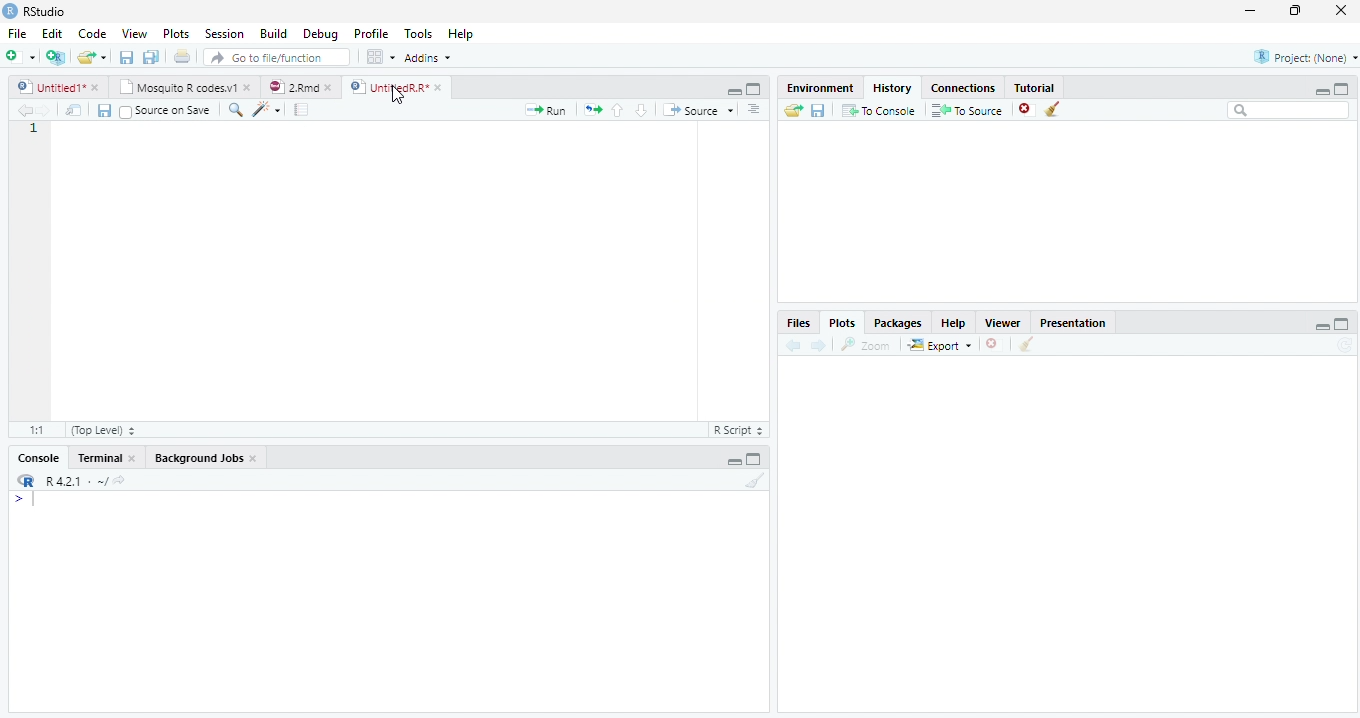 The height and width of the screenshot is (718, 1360). I want to click on 1.1, so click(32, 429).